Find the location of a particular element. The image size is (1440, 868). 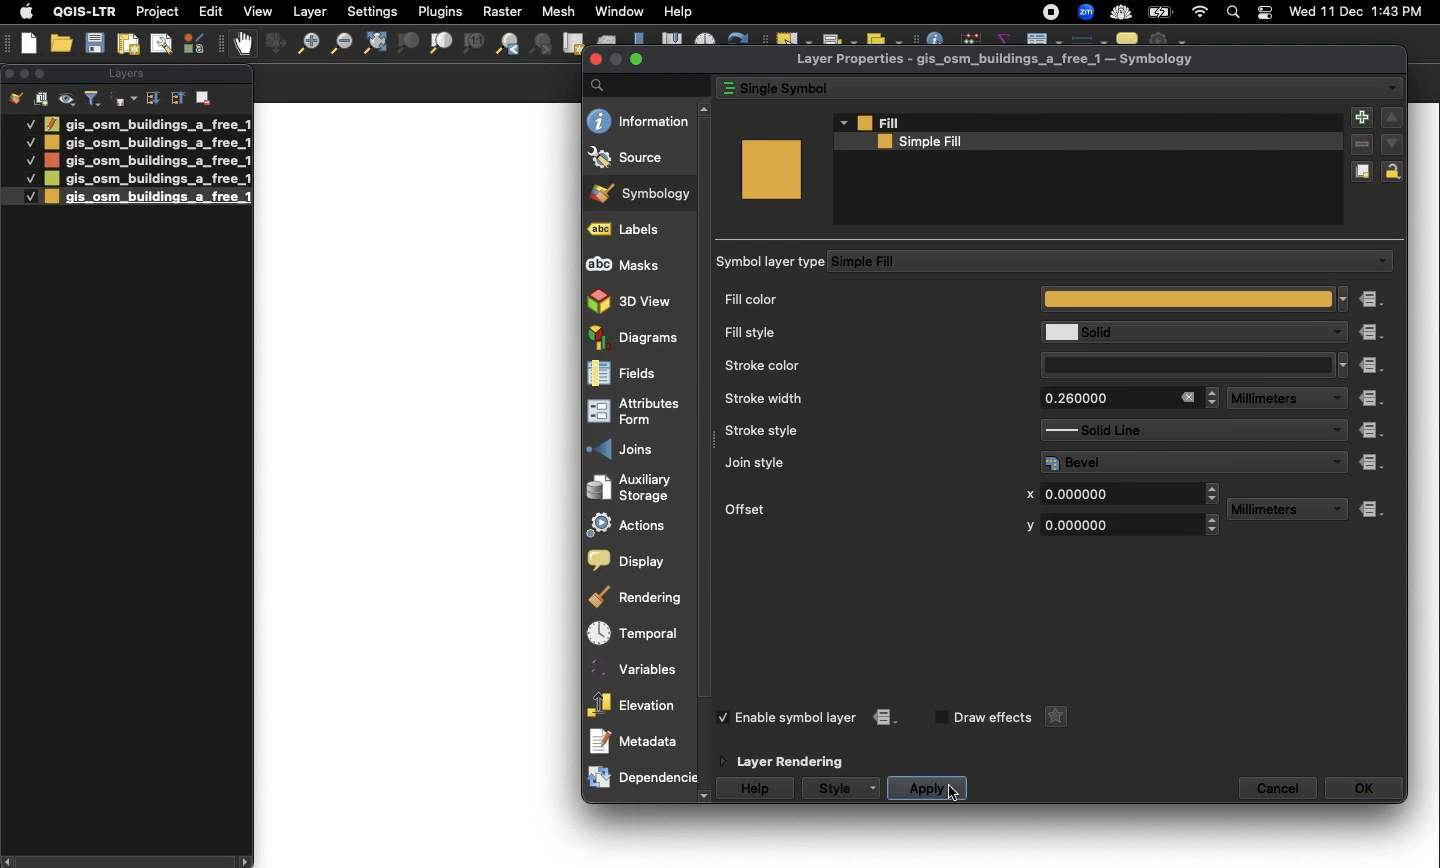

Layer rendering is located at coordinates (797, 762).